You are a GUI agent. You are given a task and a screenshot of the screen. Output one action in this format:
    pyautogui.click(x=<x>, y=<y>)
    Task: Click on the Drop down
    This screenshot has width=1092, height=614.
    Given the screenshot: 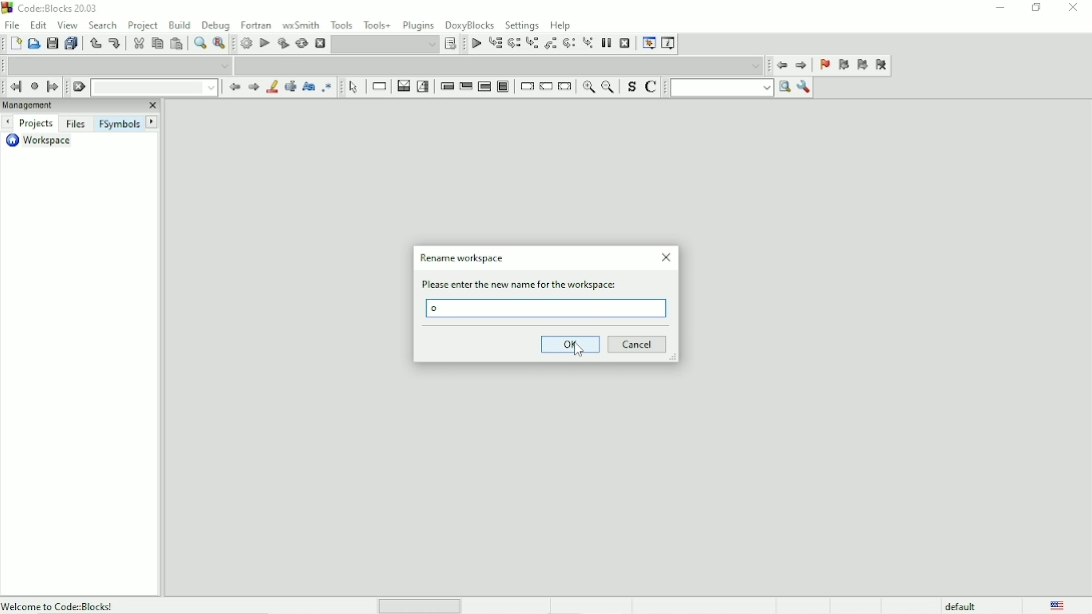 What is the action you would take?
    pyautogui.click(x=120, y=65)
    